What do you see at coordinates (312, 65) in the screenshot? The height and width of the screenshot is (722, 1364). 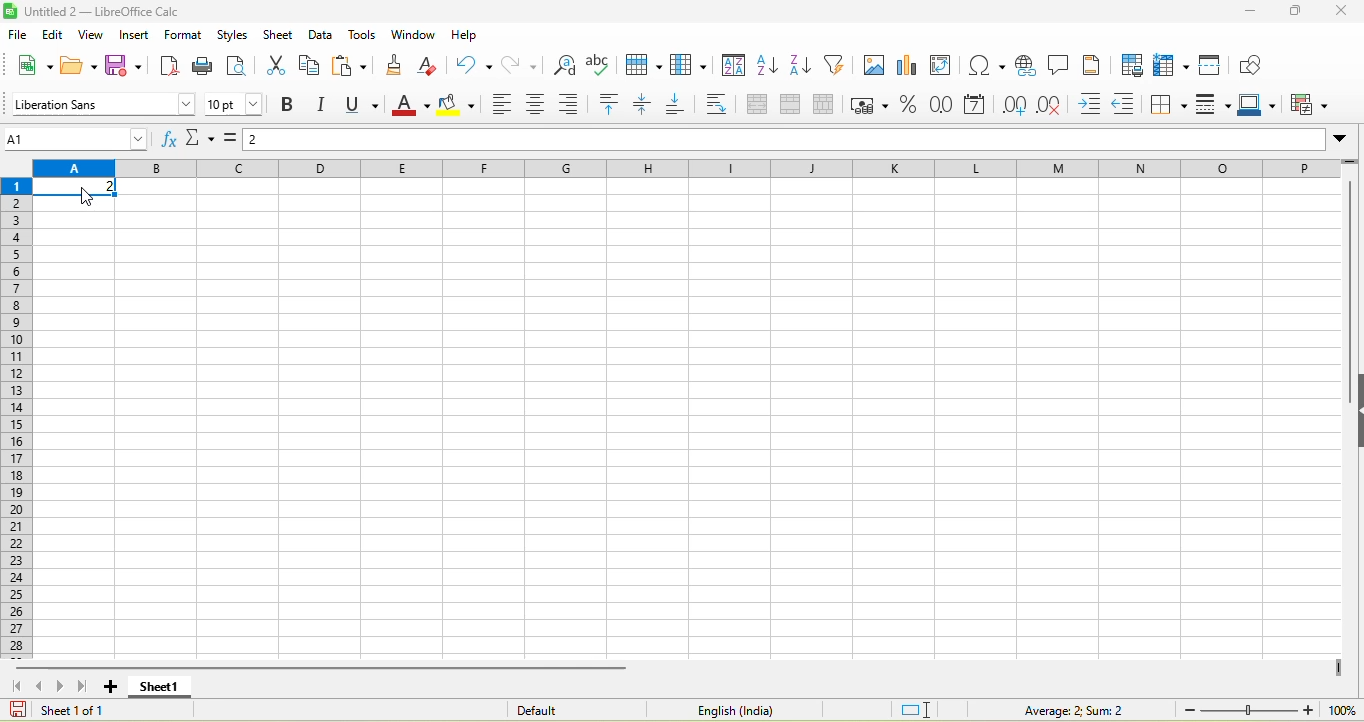 I see `copy` at bounding box center [312, 65].